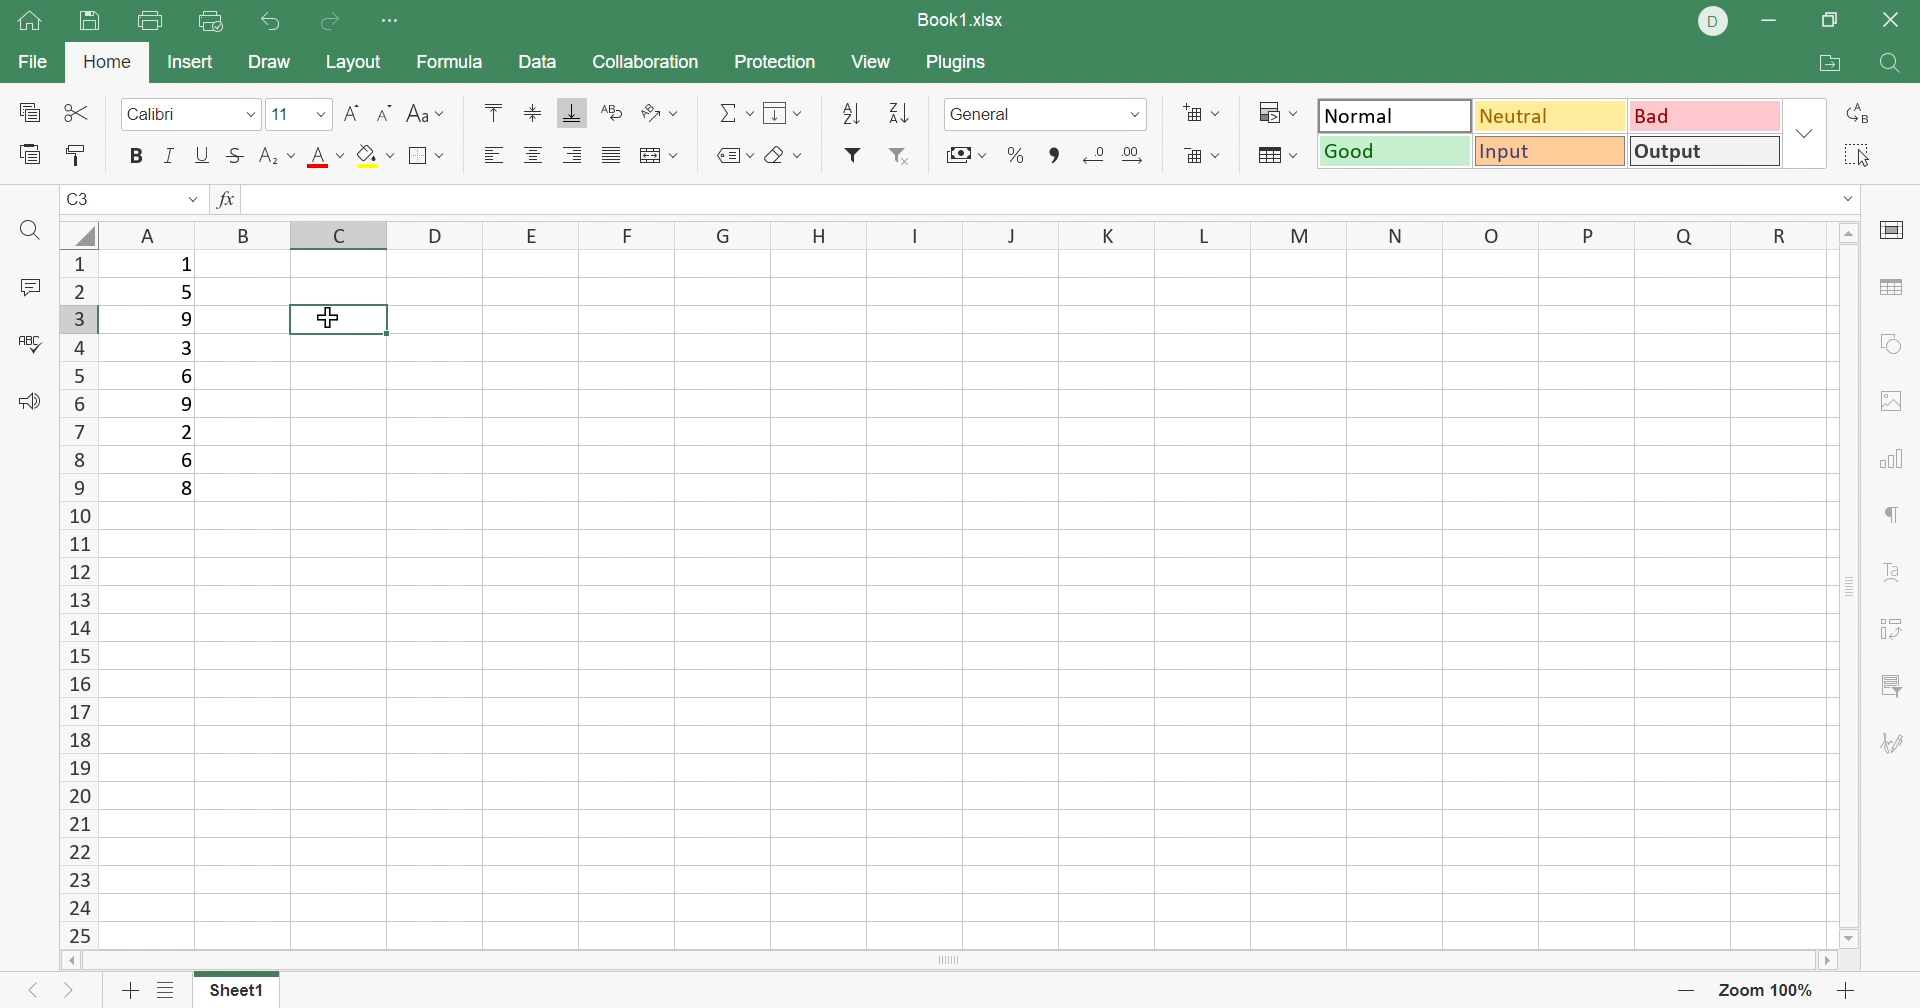 This screenshot has width=1920, height=1008. Describe the element at coordinates (73, 991) in the screenshot. I see `Next` at that location.